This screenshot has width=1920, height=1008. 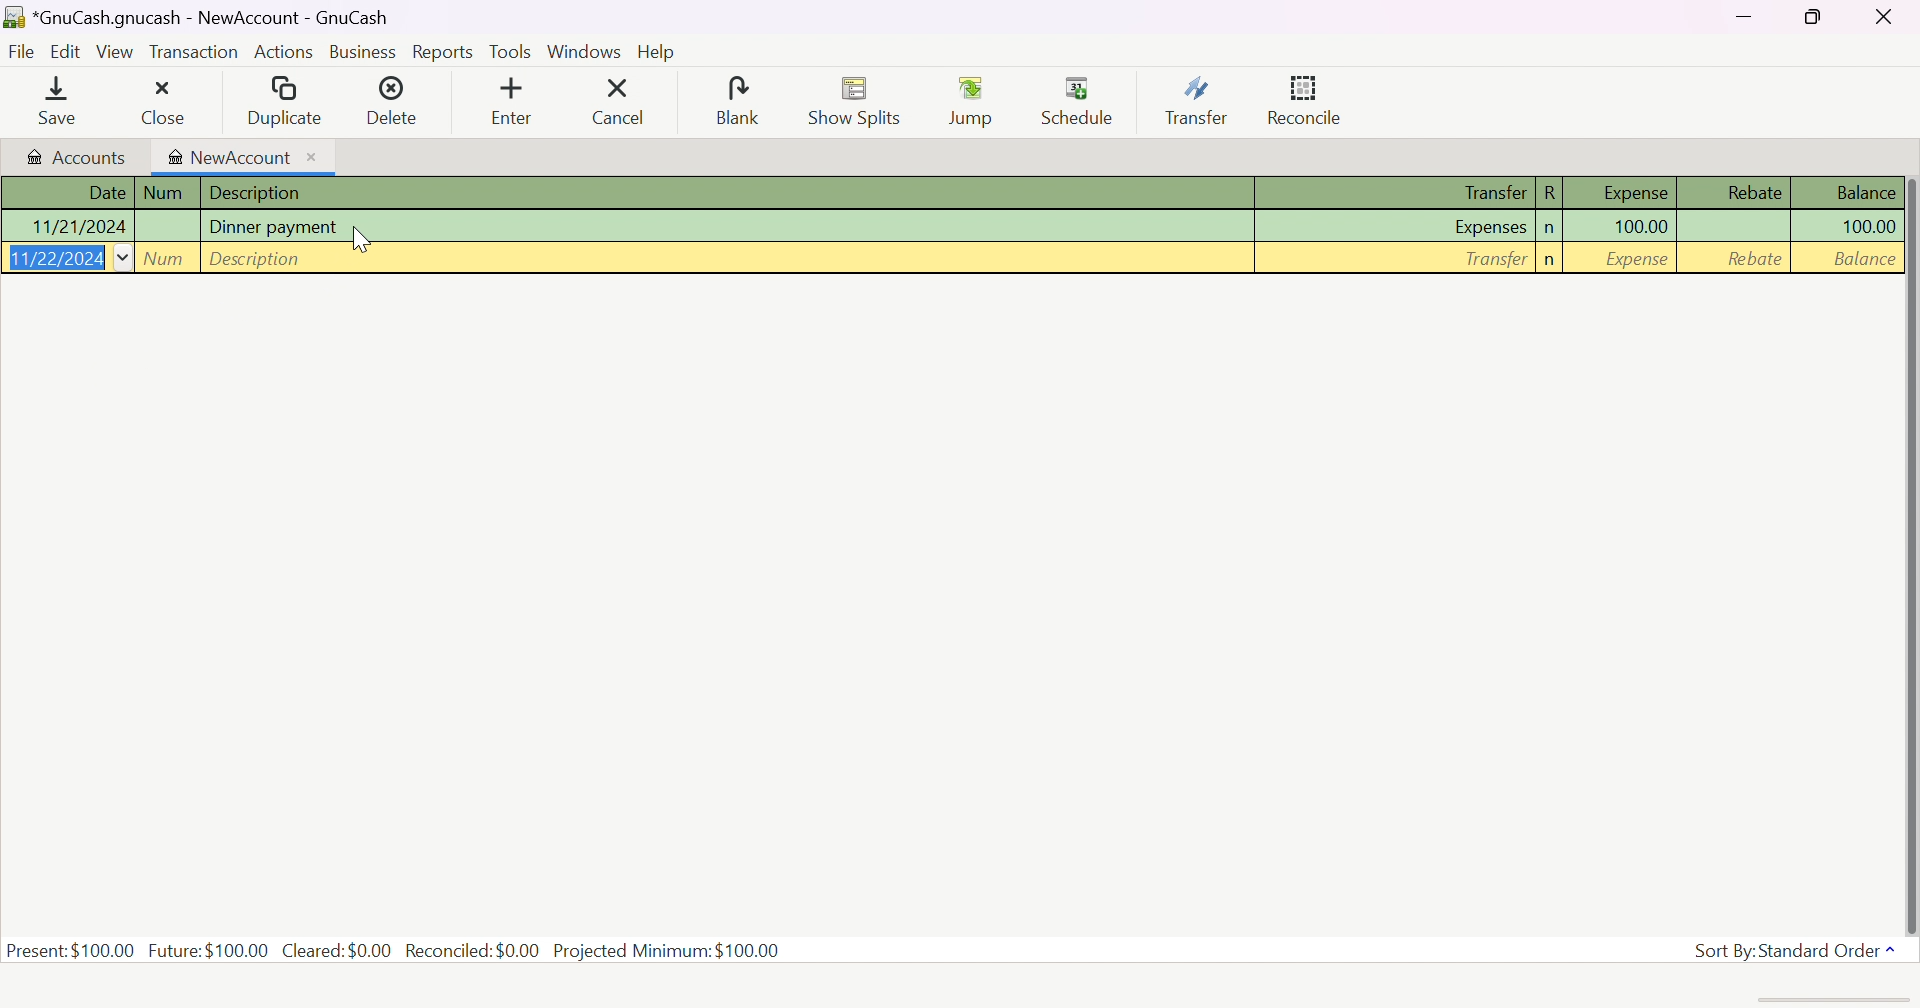 What do you see at coordinates (50, 104) in the screenshot?
I see `Save` at bounding box center [50, 104].